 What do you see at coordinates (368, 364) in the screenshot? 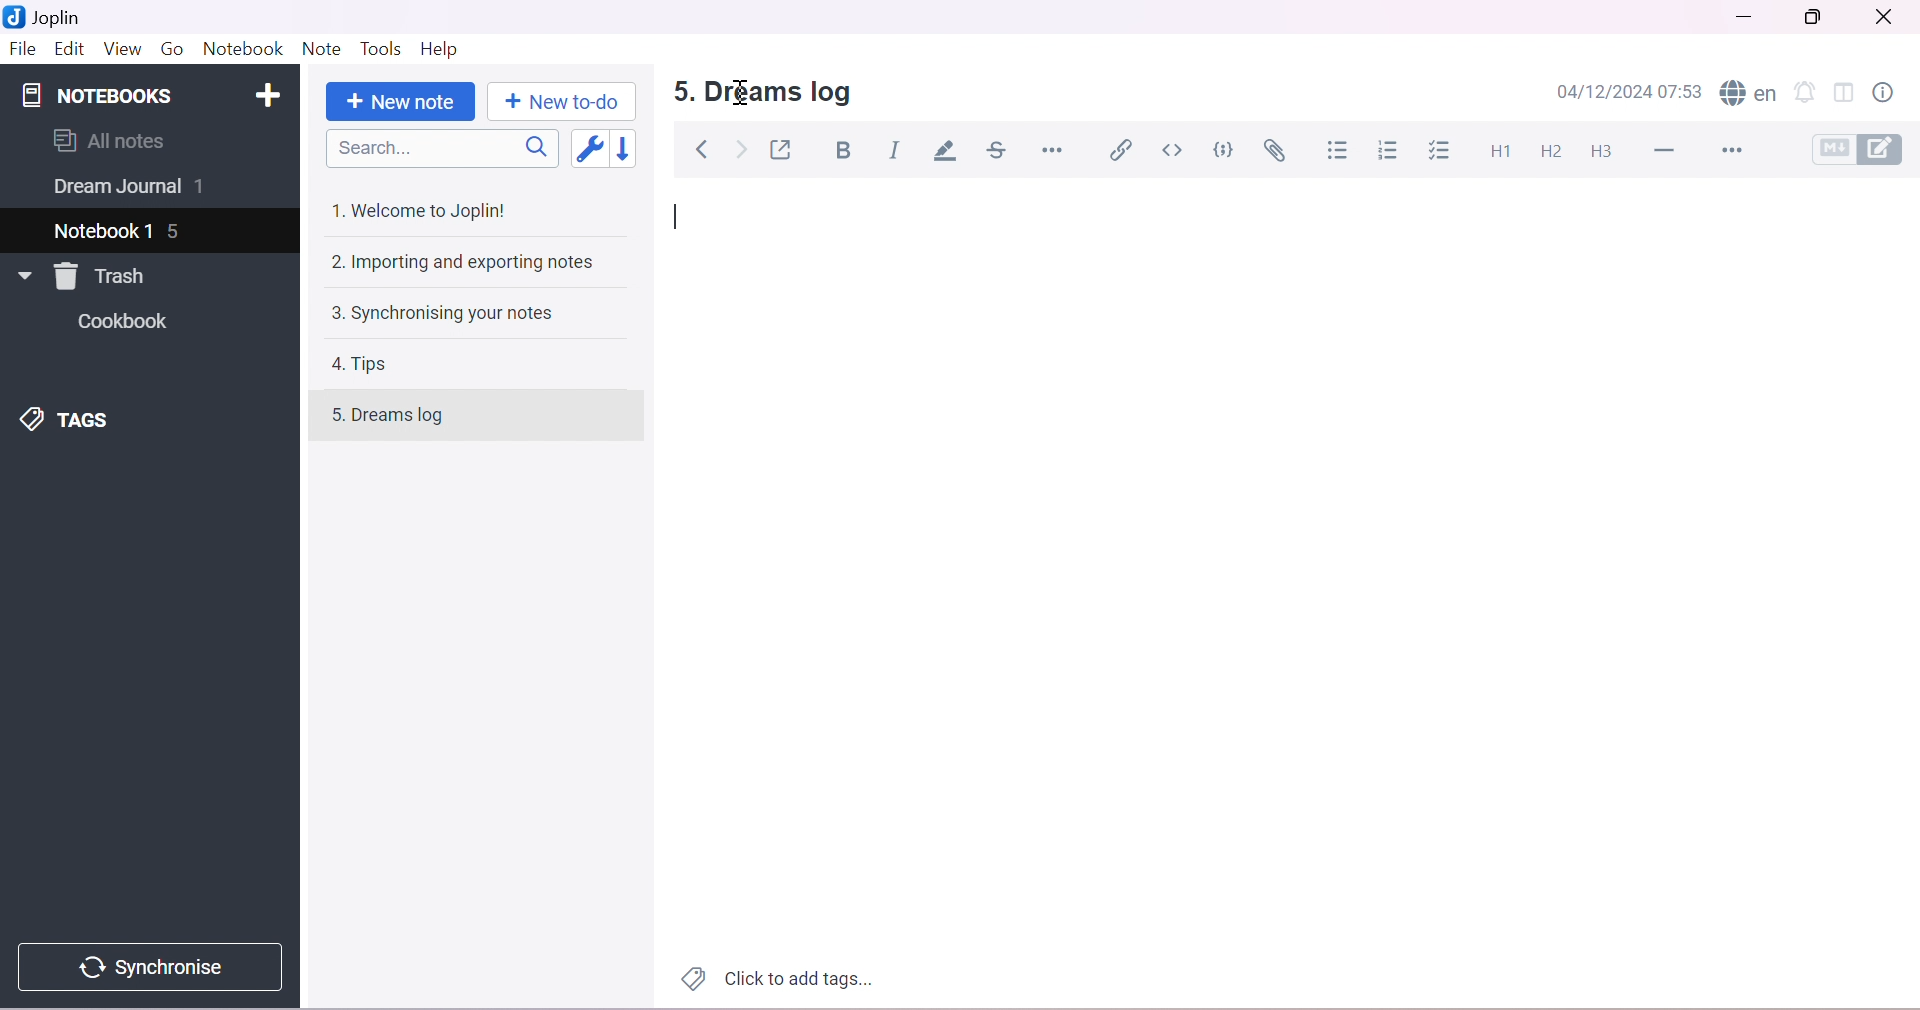
I see `4. Tips` at bounding box center [368, 364].